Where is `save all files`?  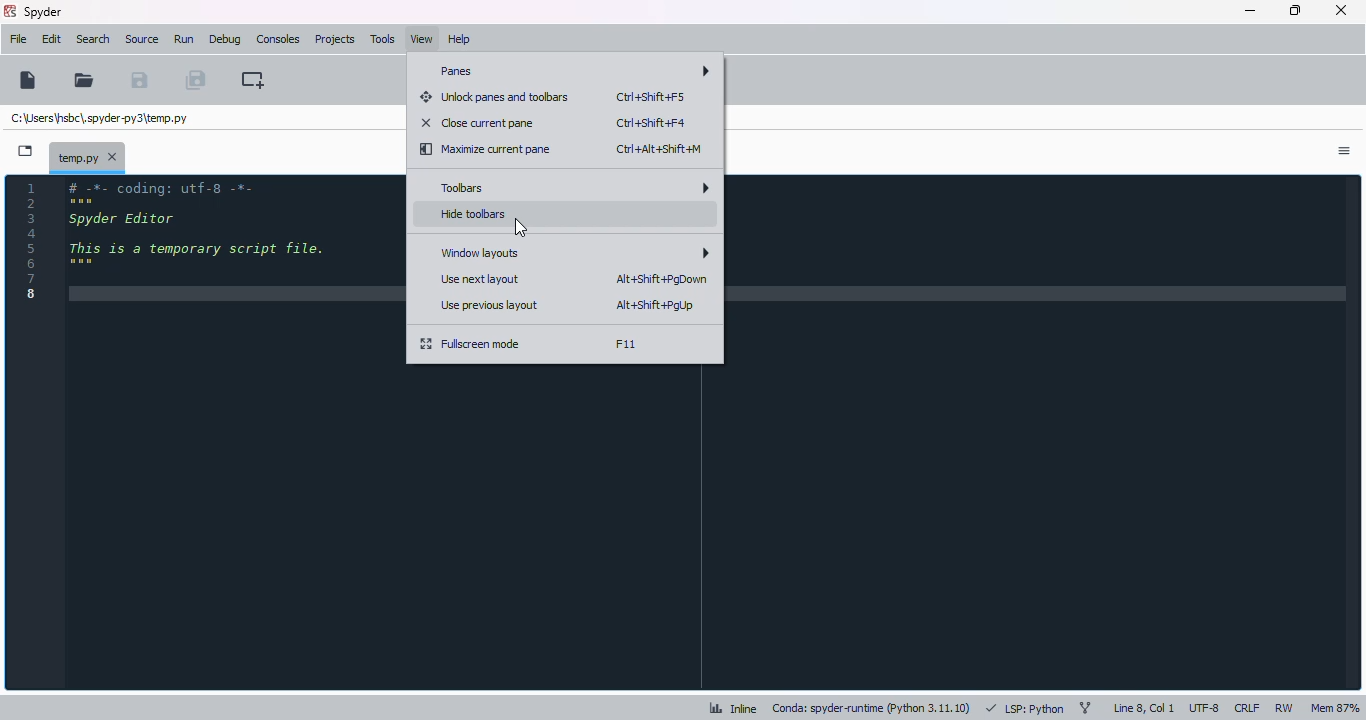
save all files is located at coordinates (193, 79).